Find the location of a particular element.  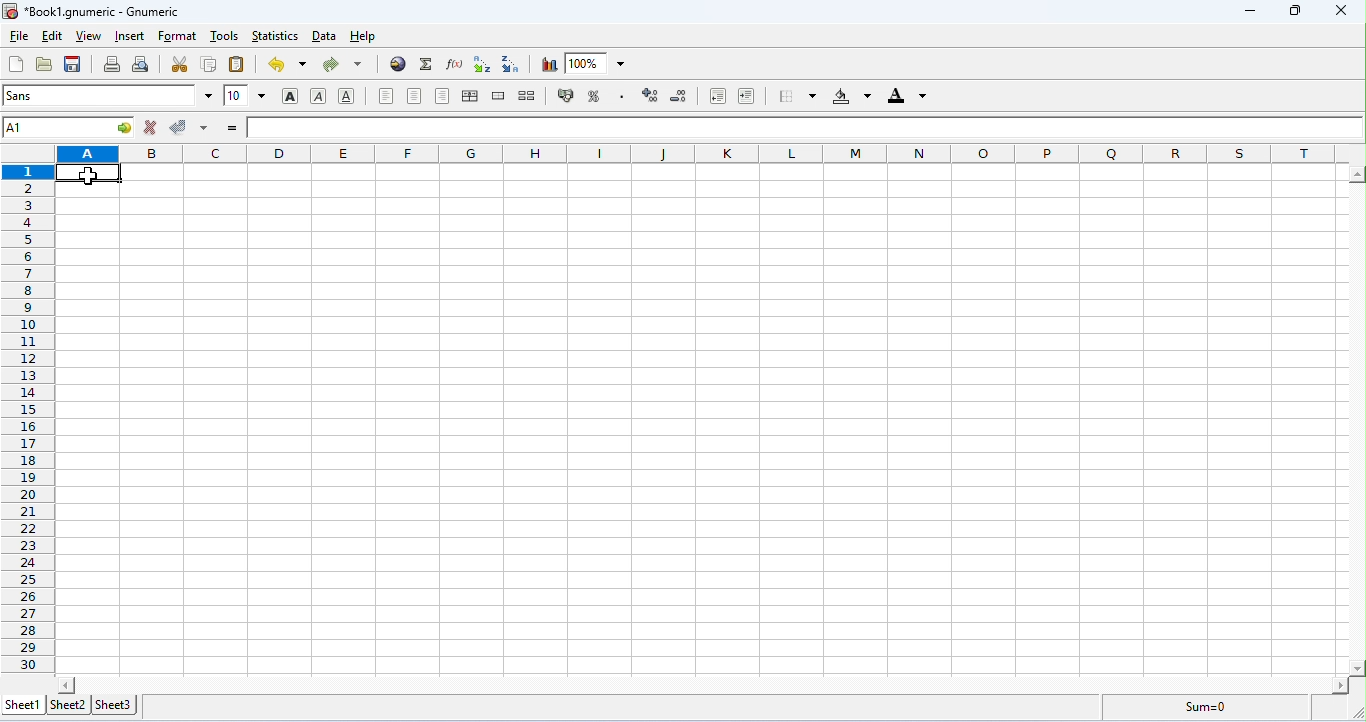

sheet3 is located at coordinates (114, 703).